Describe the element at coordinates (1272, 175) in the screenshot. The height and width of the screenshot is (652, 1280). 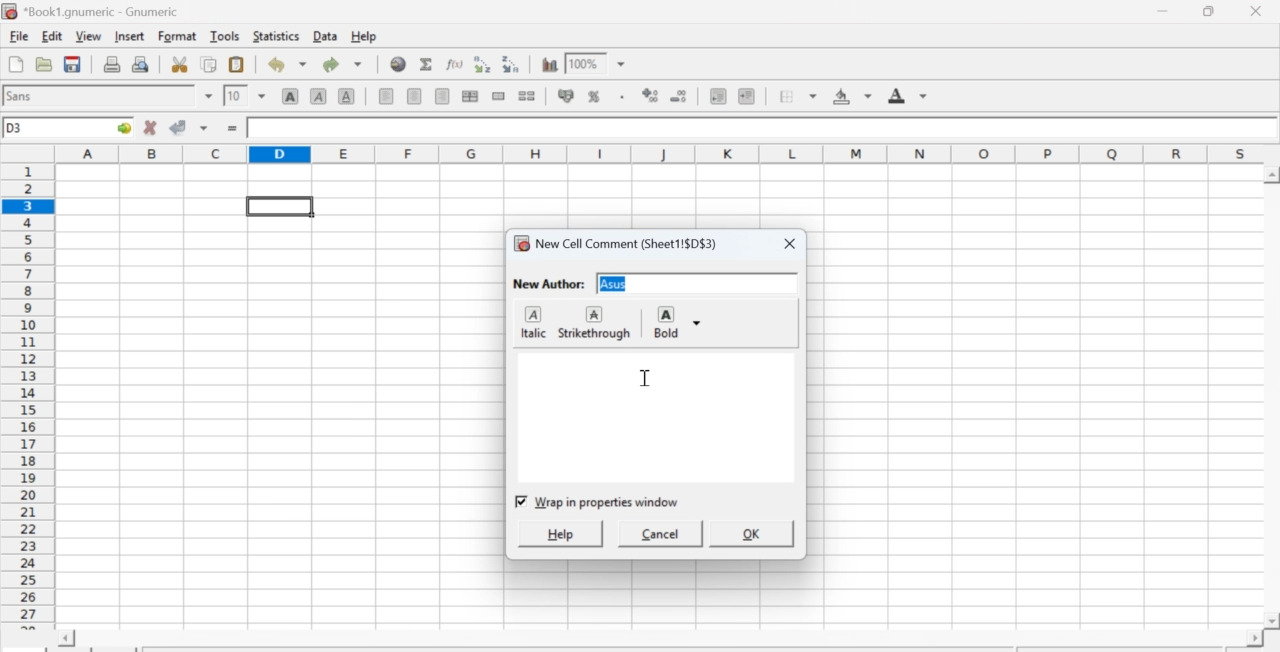
I see `scroll up` at that location.